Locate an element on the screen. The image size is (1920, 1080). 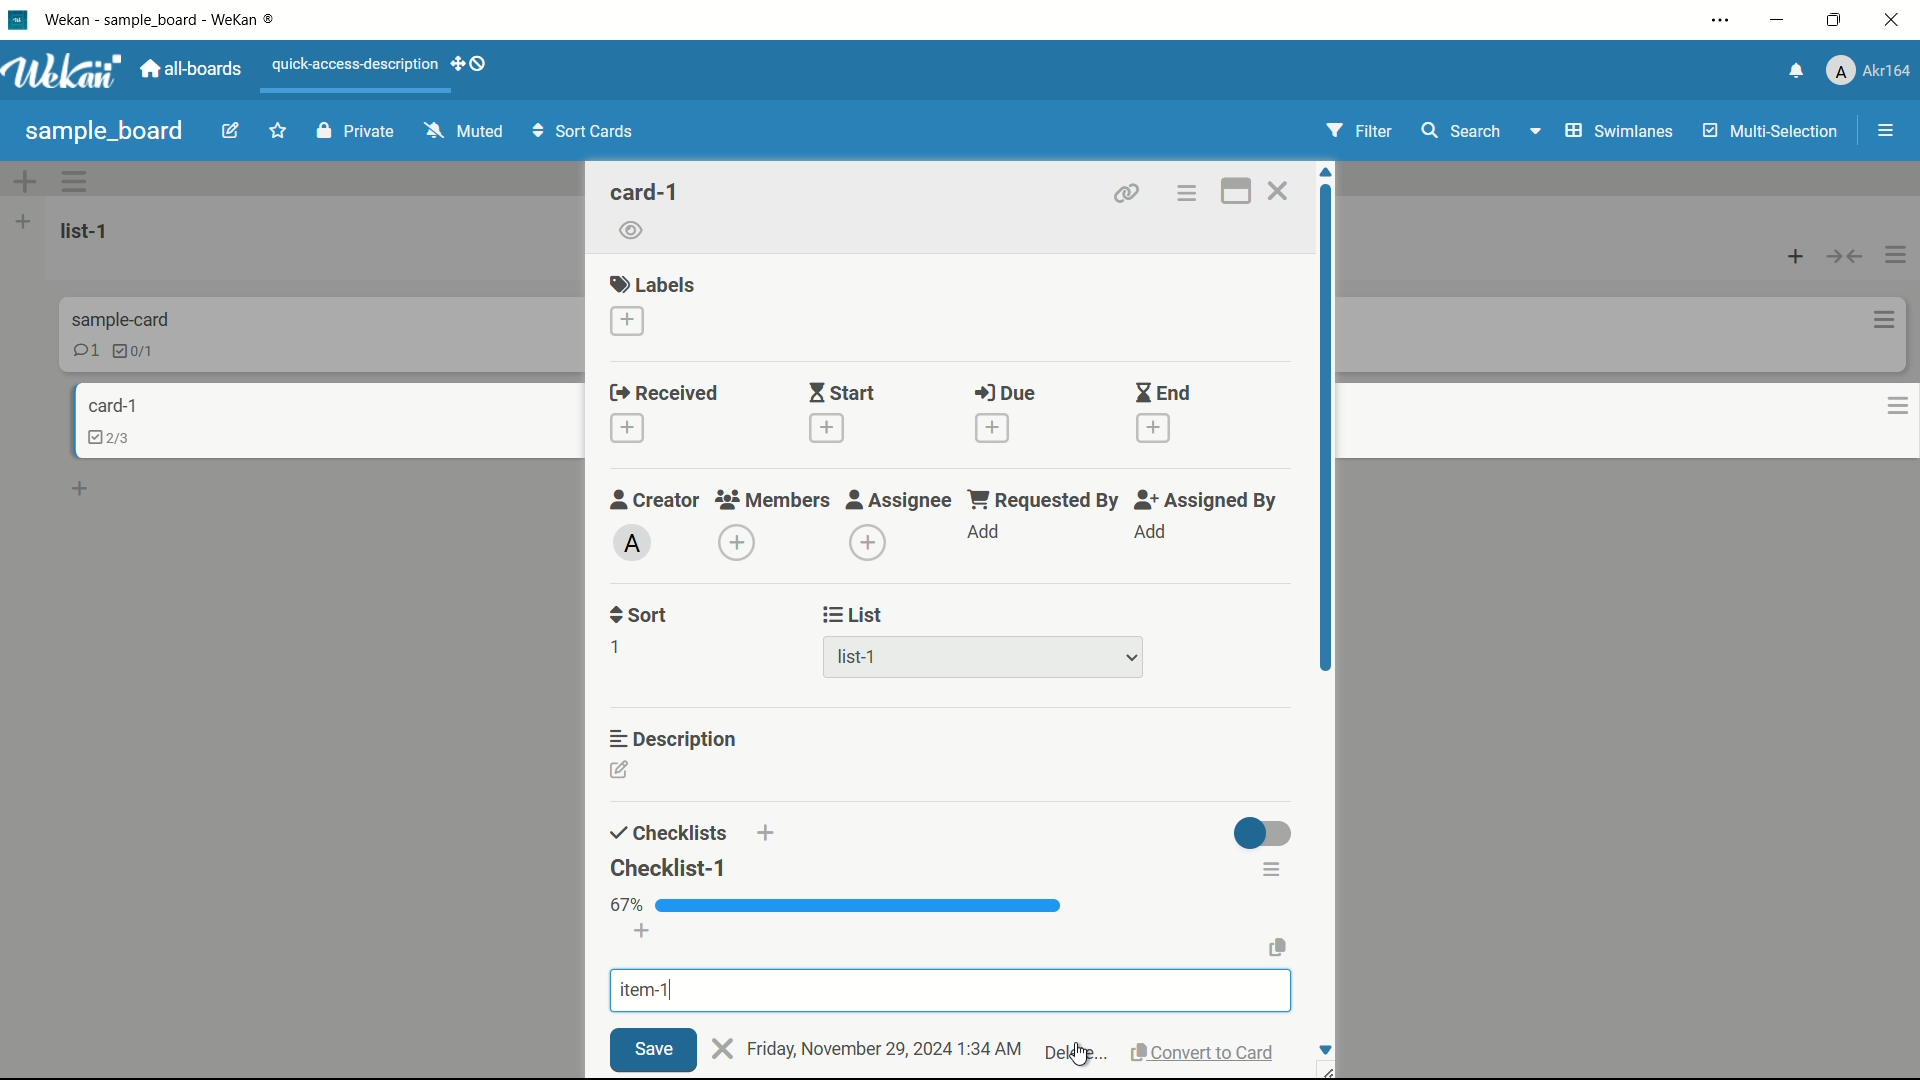
add checklist is located at coordinates (764, 835).